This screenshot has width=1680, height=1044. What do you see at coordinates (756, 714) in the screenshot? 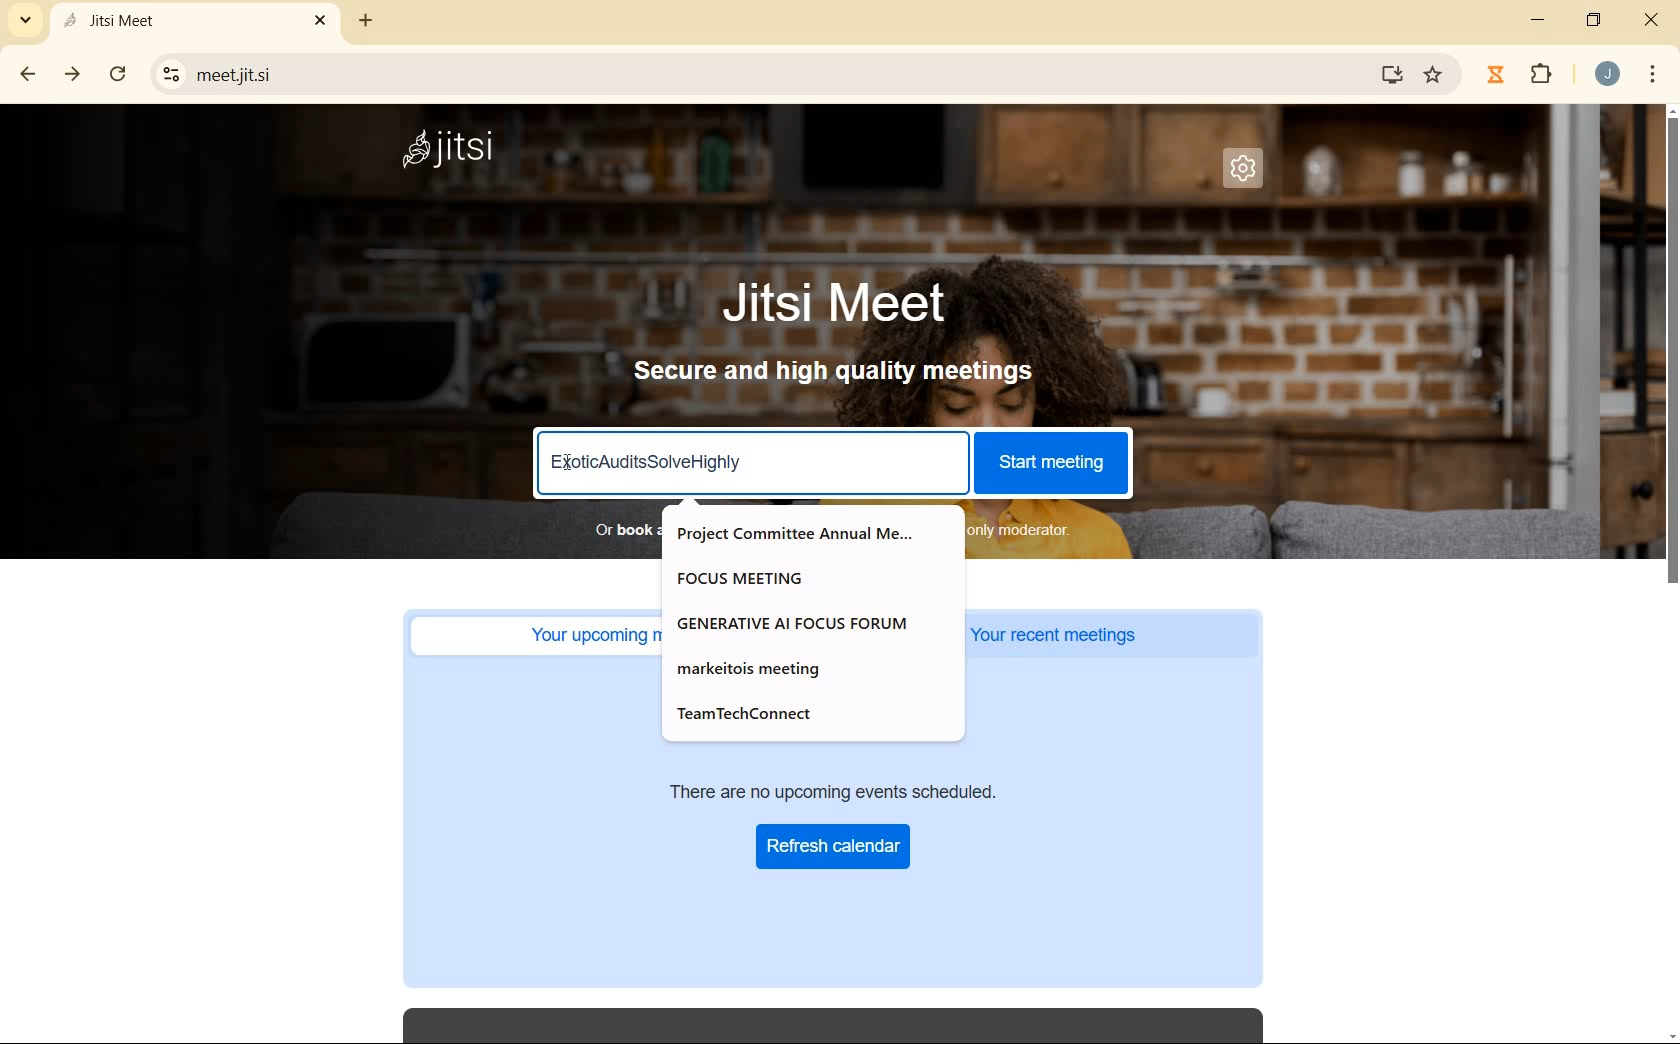
I see `TeamTechConnect` at bounding box center [756, 714].